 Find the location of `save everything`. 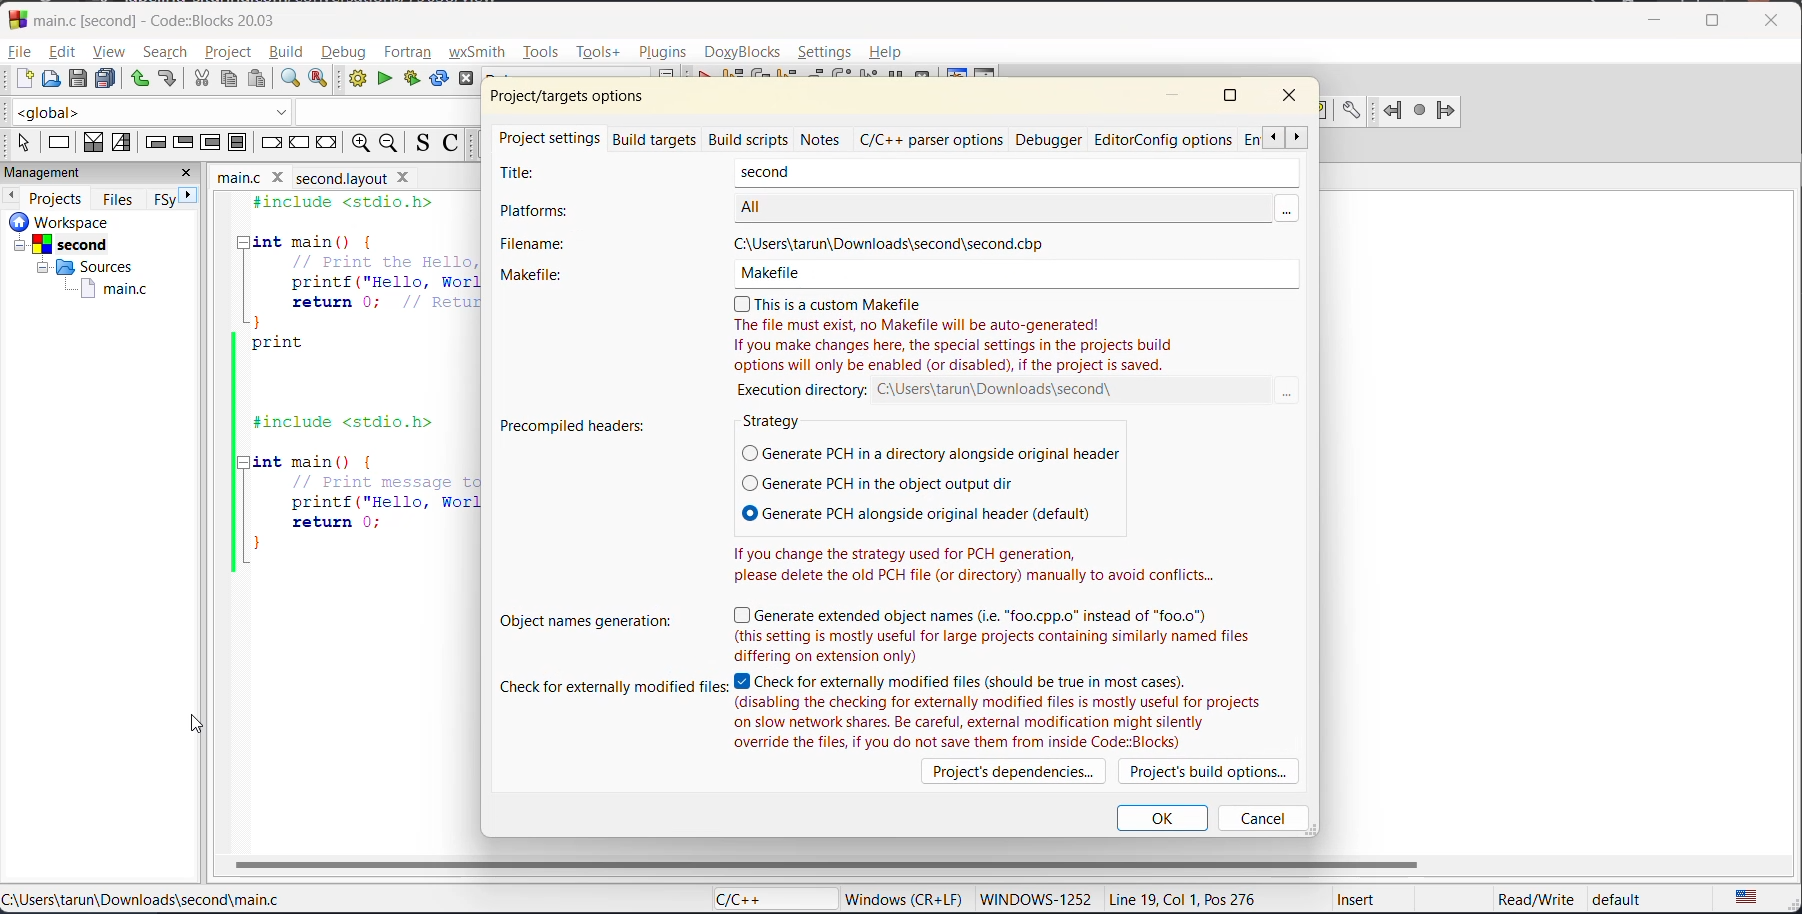

save everything is located at coordinates (107, 80).